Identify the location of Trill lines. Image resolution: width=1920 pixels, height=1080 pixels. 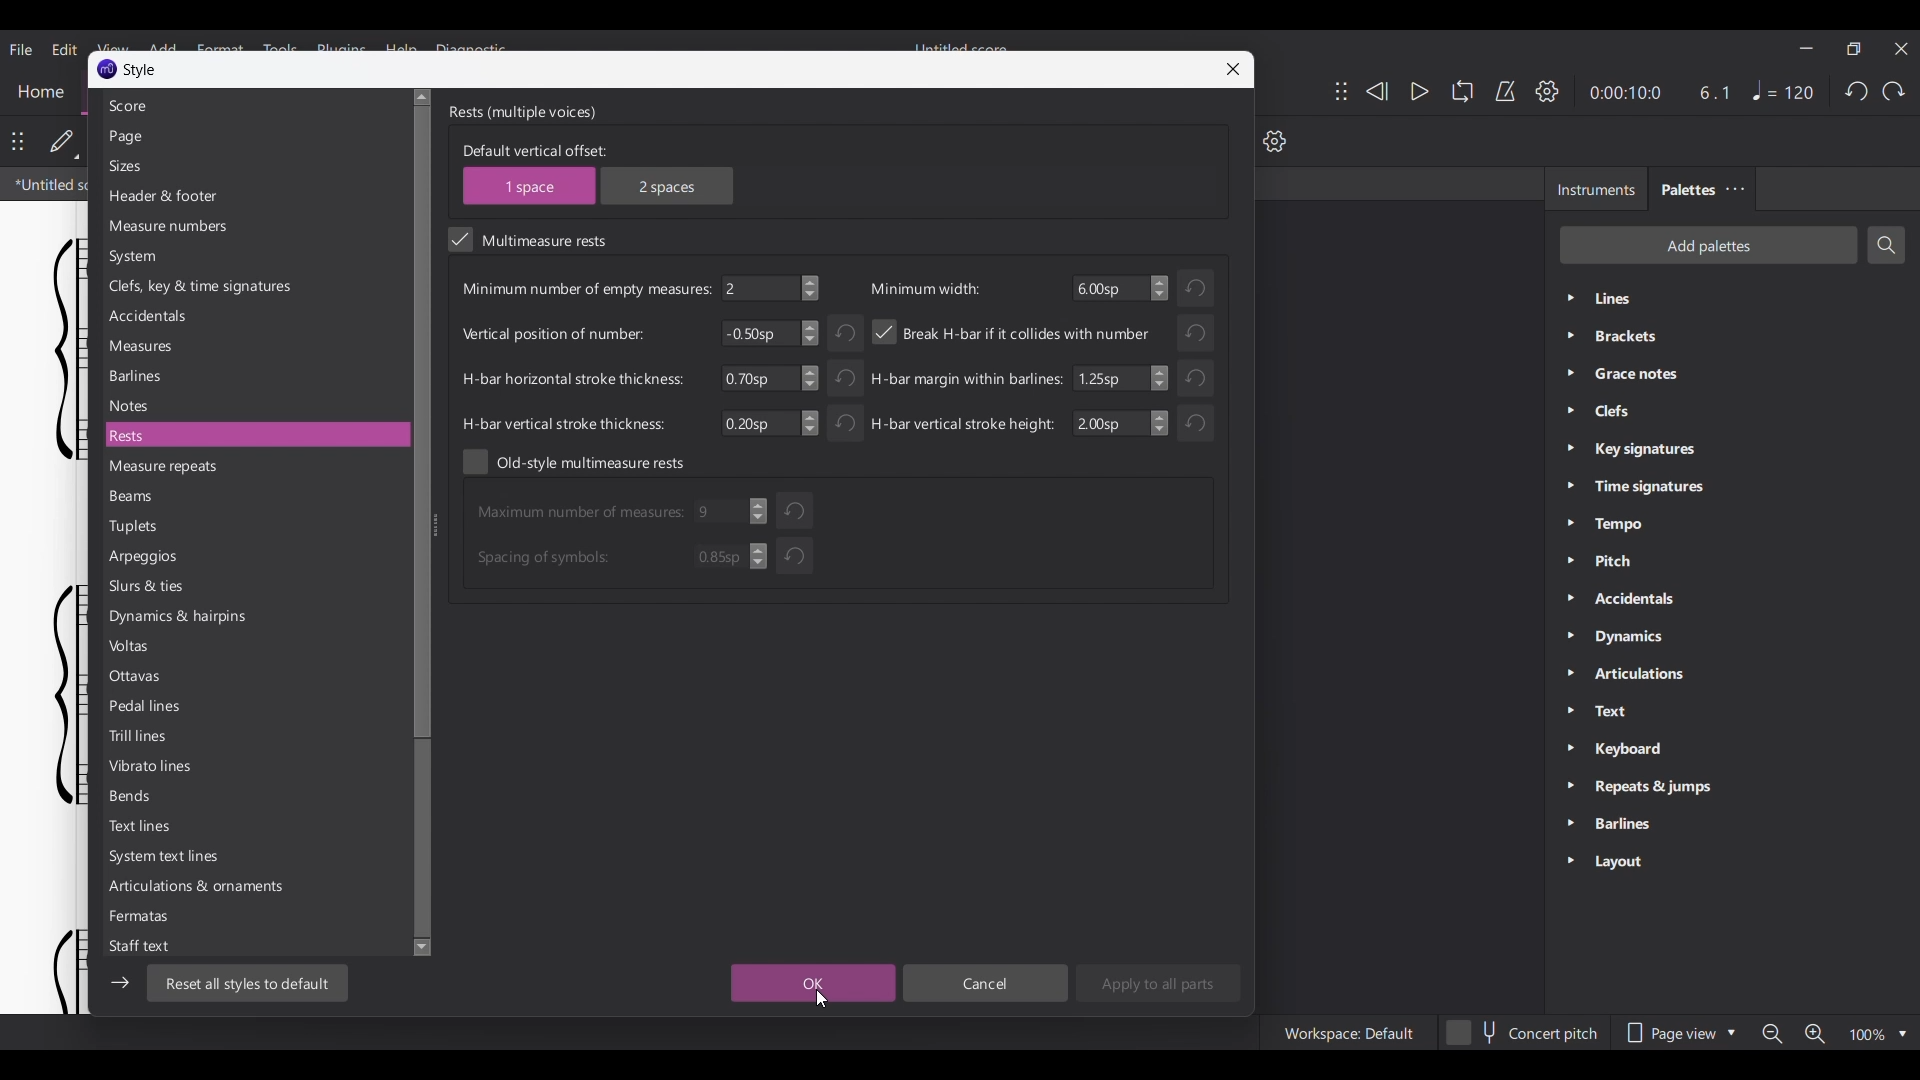
(253, 736).